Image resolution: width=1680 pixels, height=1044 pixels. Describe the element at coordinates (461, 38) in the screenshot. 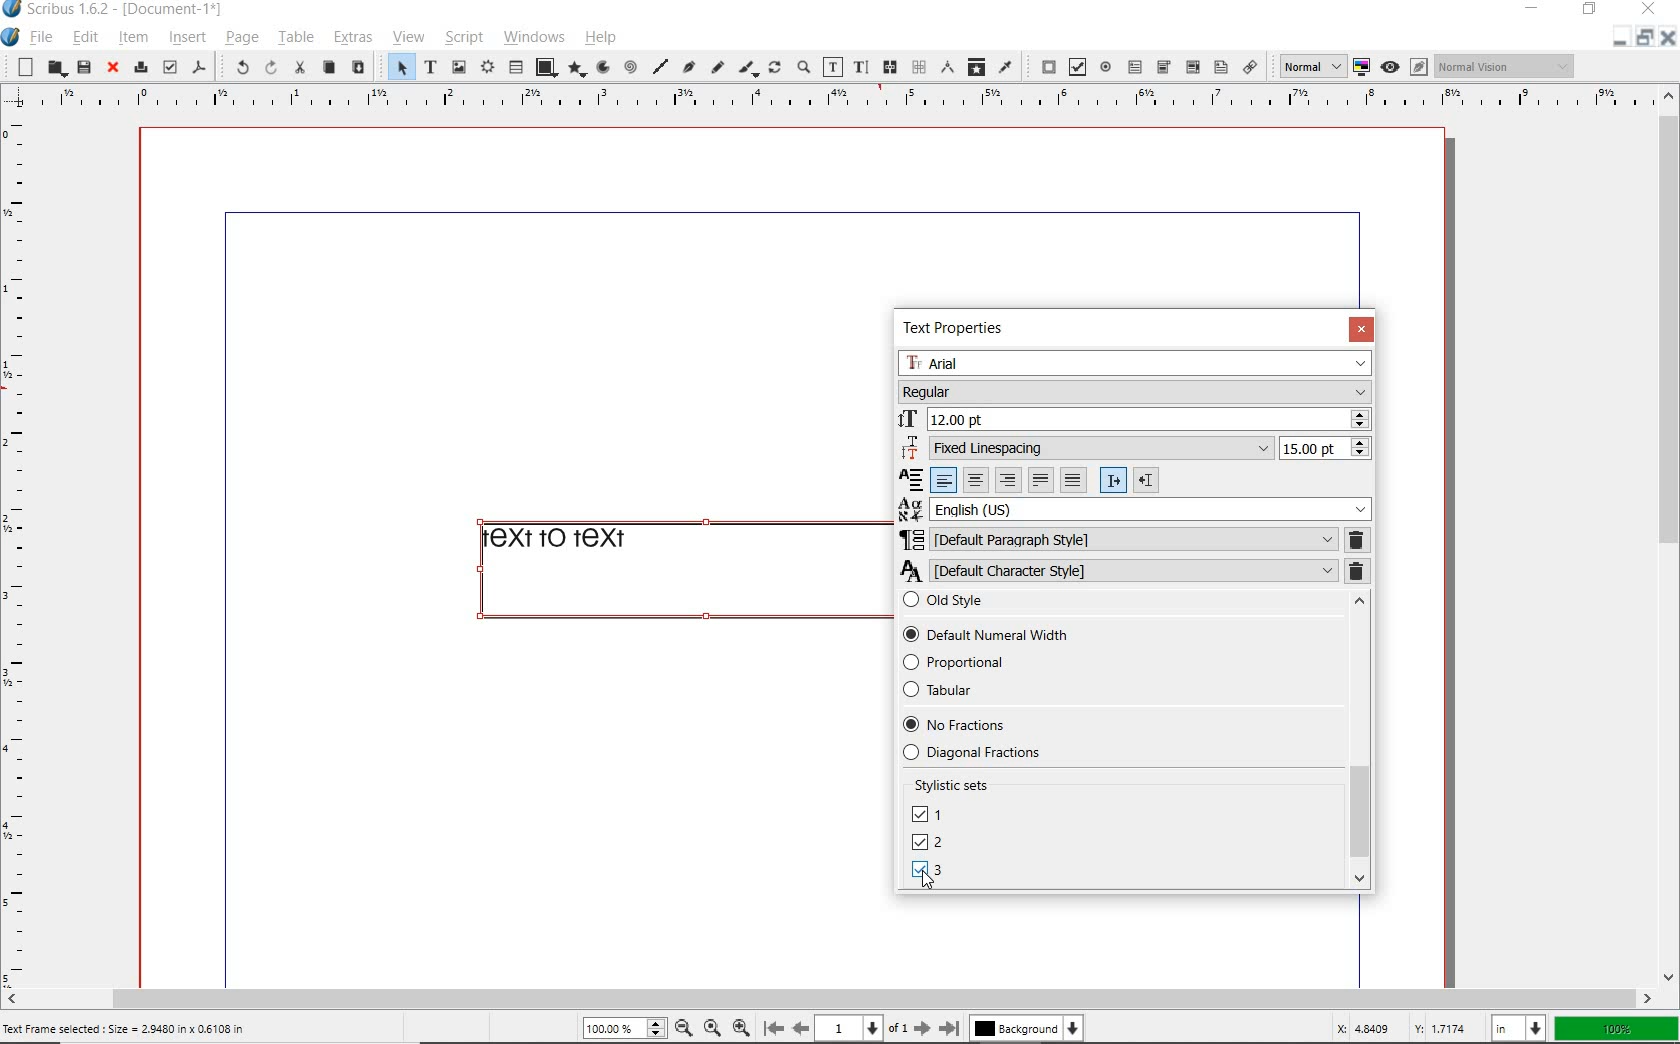

I see `script` at that location.